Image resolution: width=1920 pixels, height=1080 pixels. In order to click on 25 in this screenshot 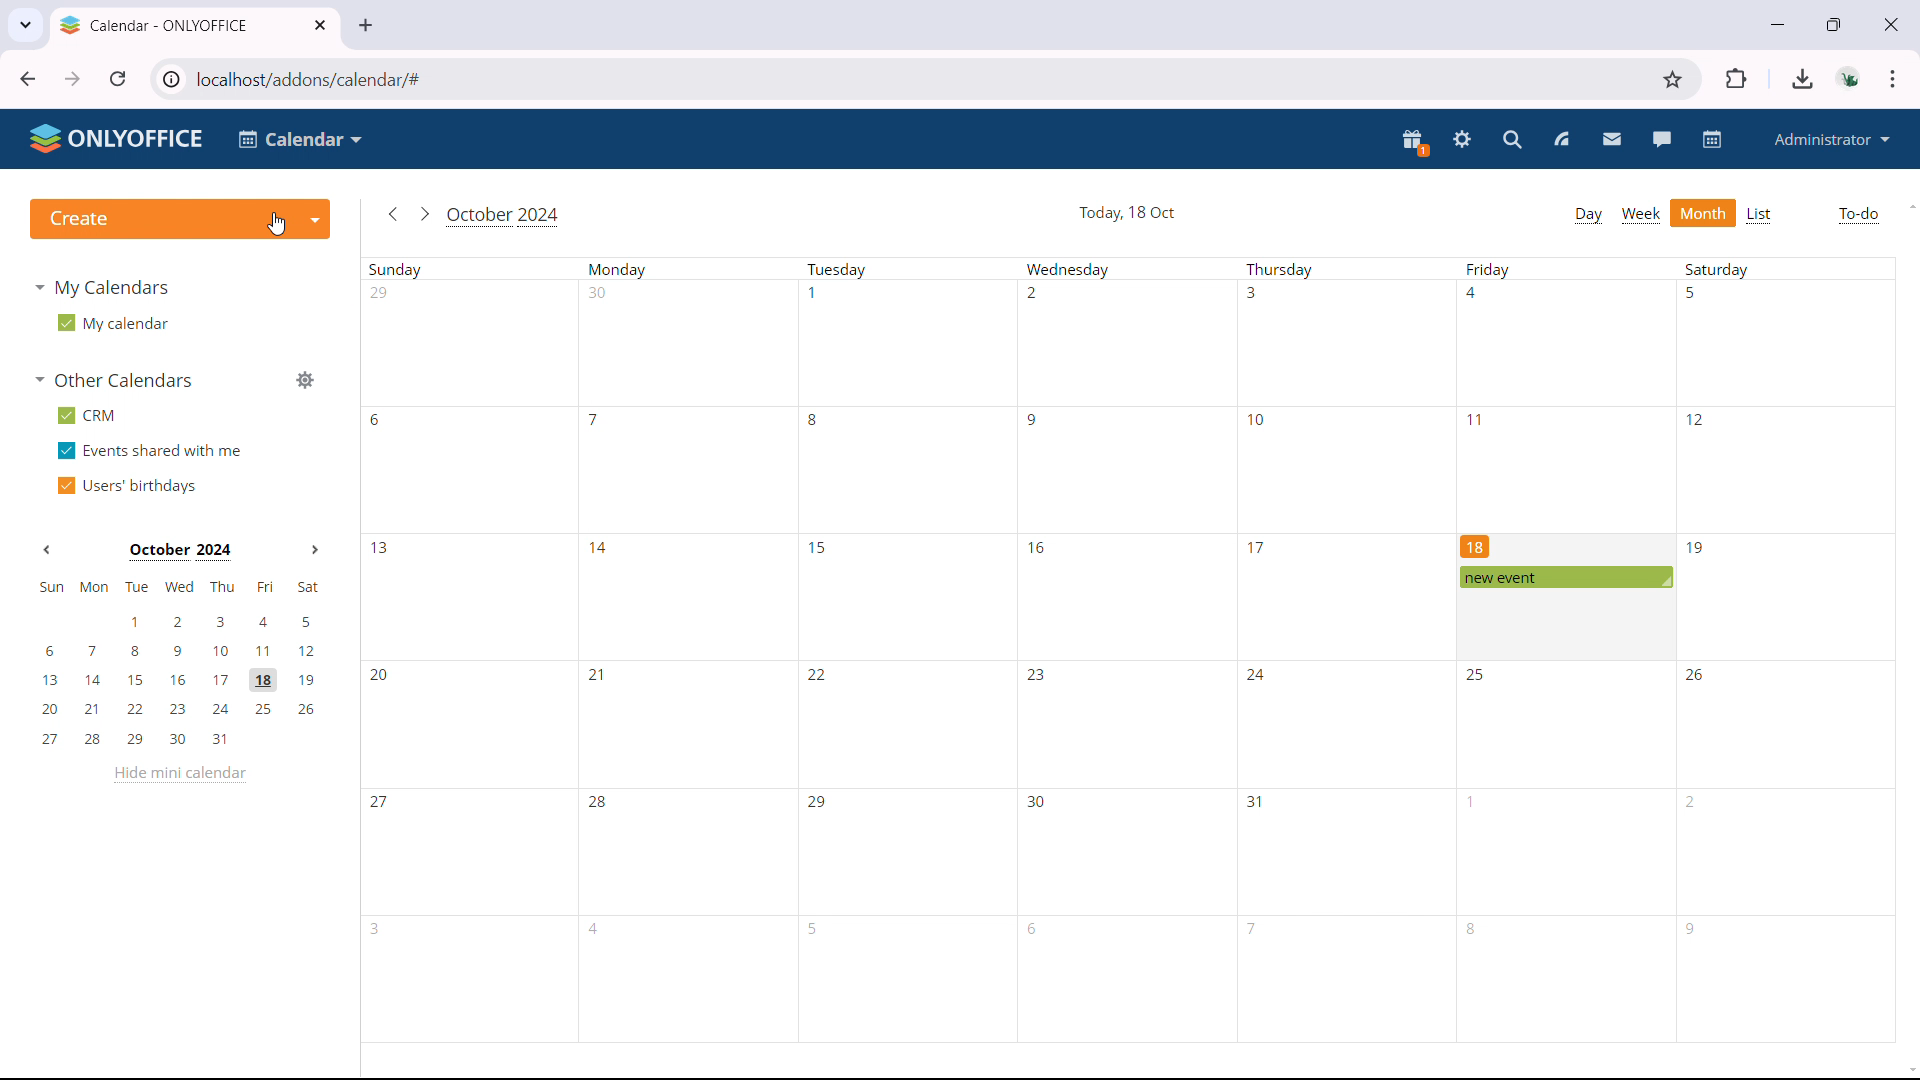, I will do `click(1479, 675)`.